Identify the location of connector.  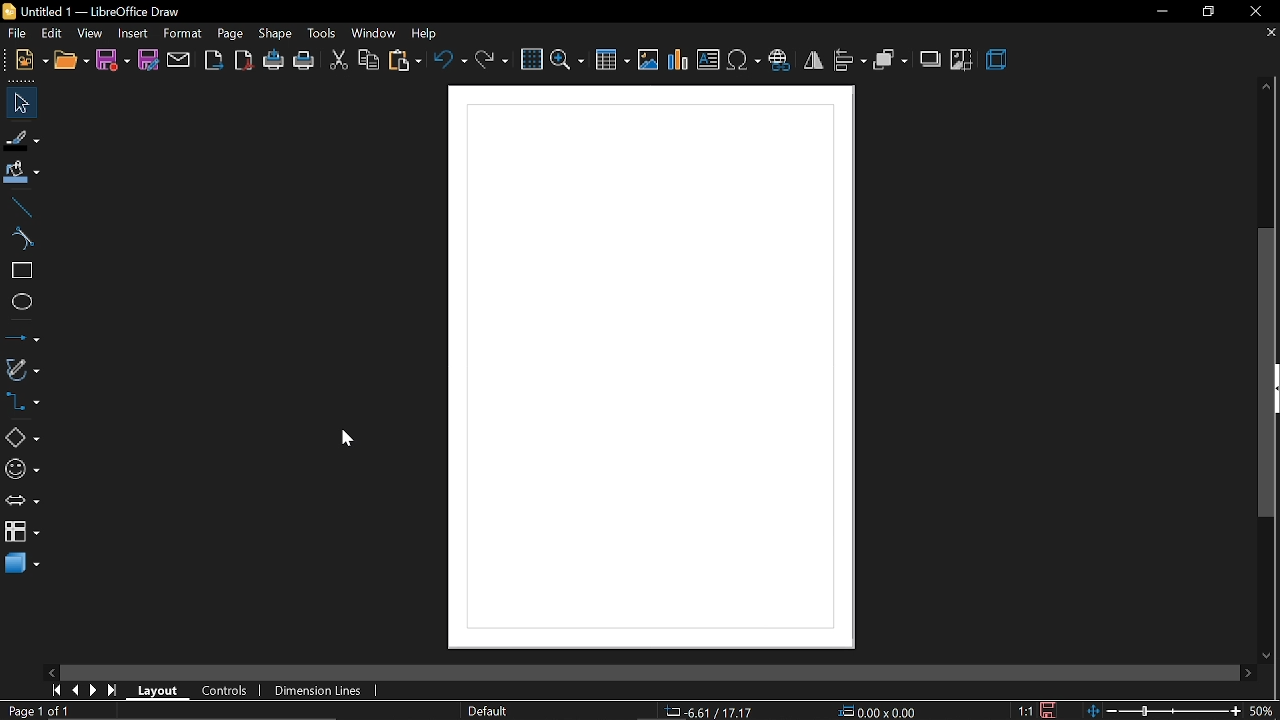
(23, 406).